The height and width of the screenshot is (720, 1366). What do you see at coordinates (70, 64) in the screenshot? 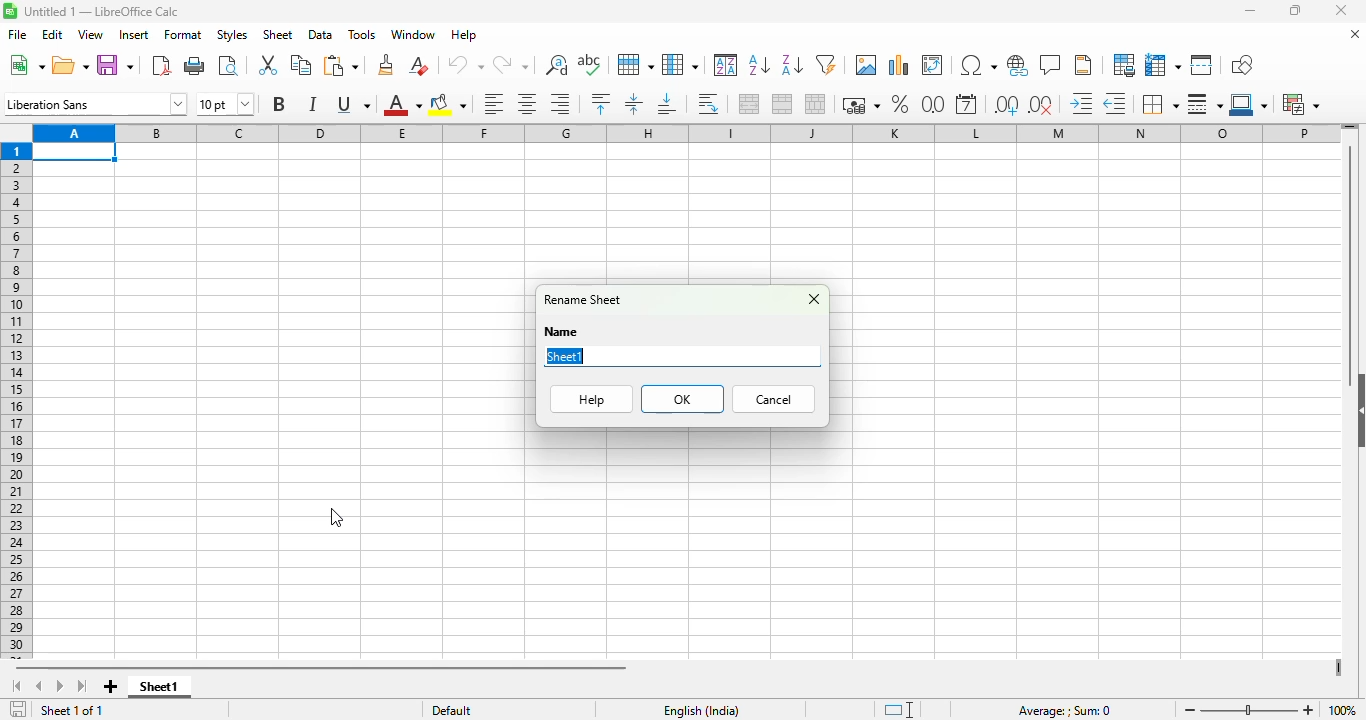
I see `open` at bounding box center [70, 64].